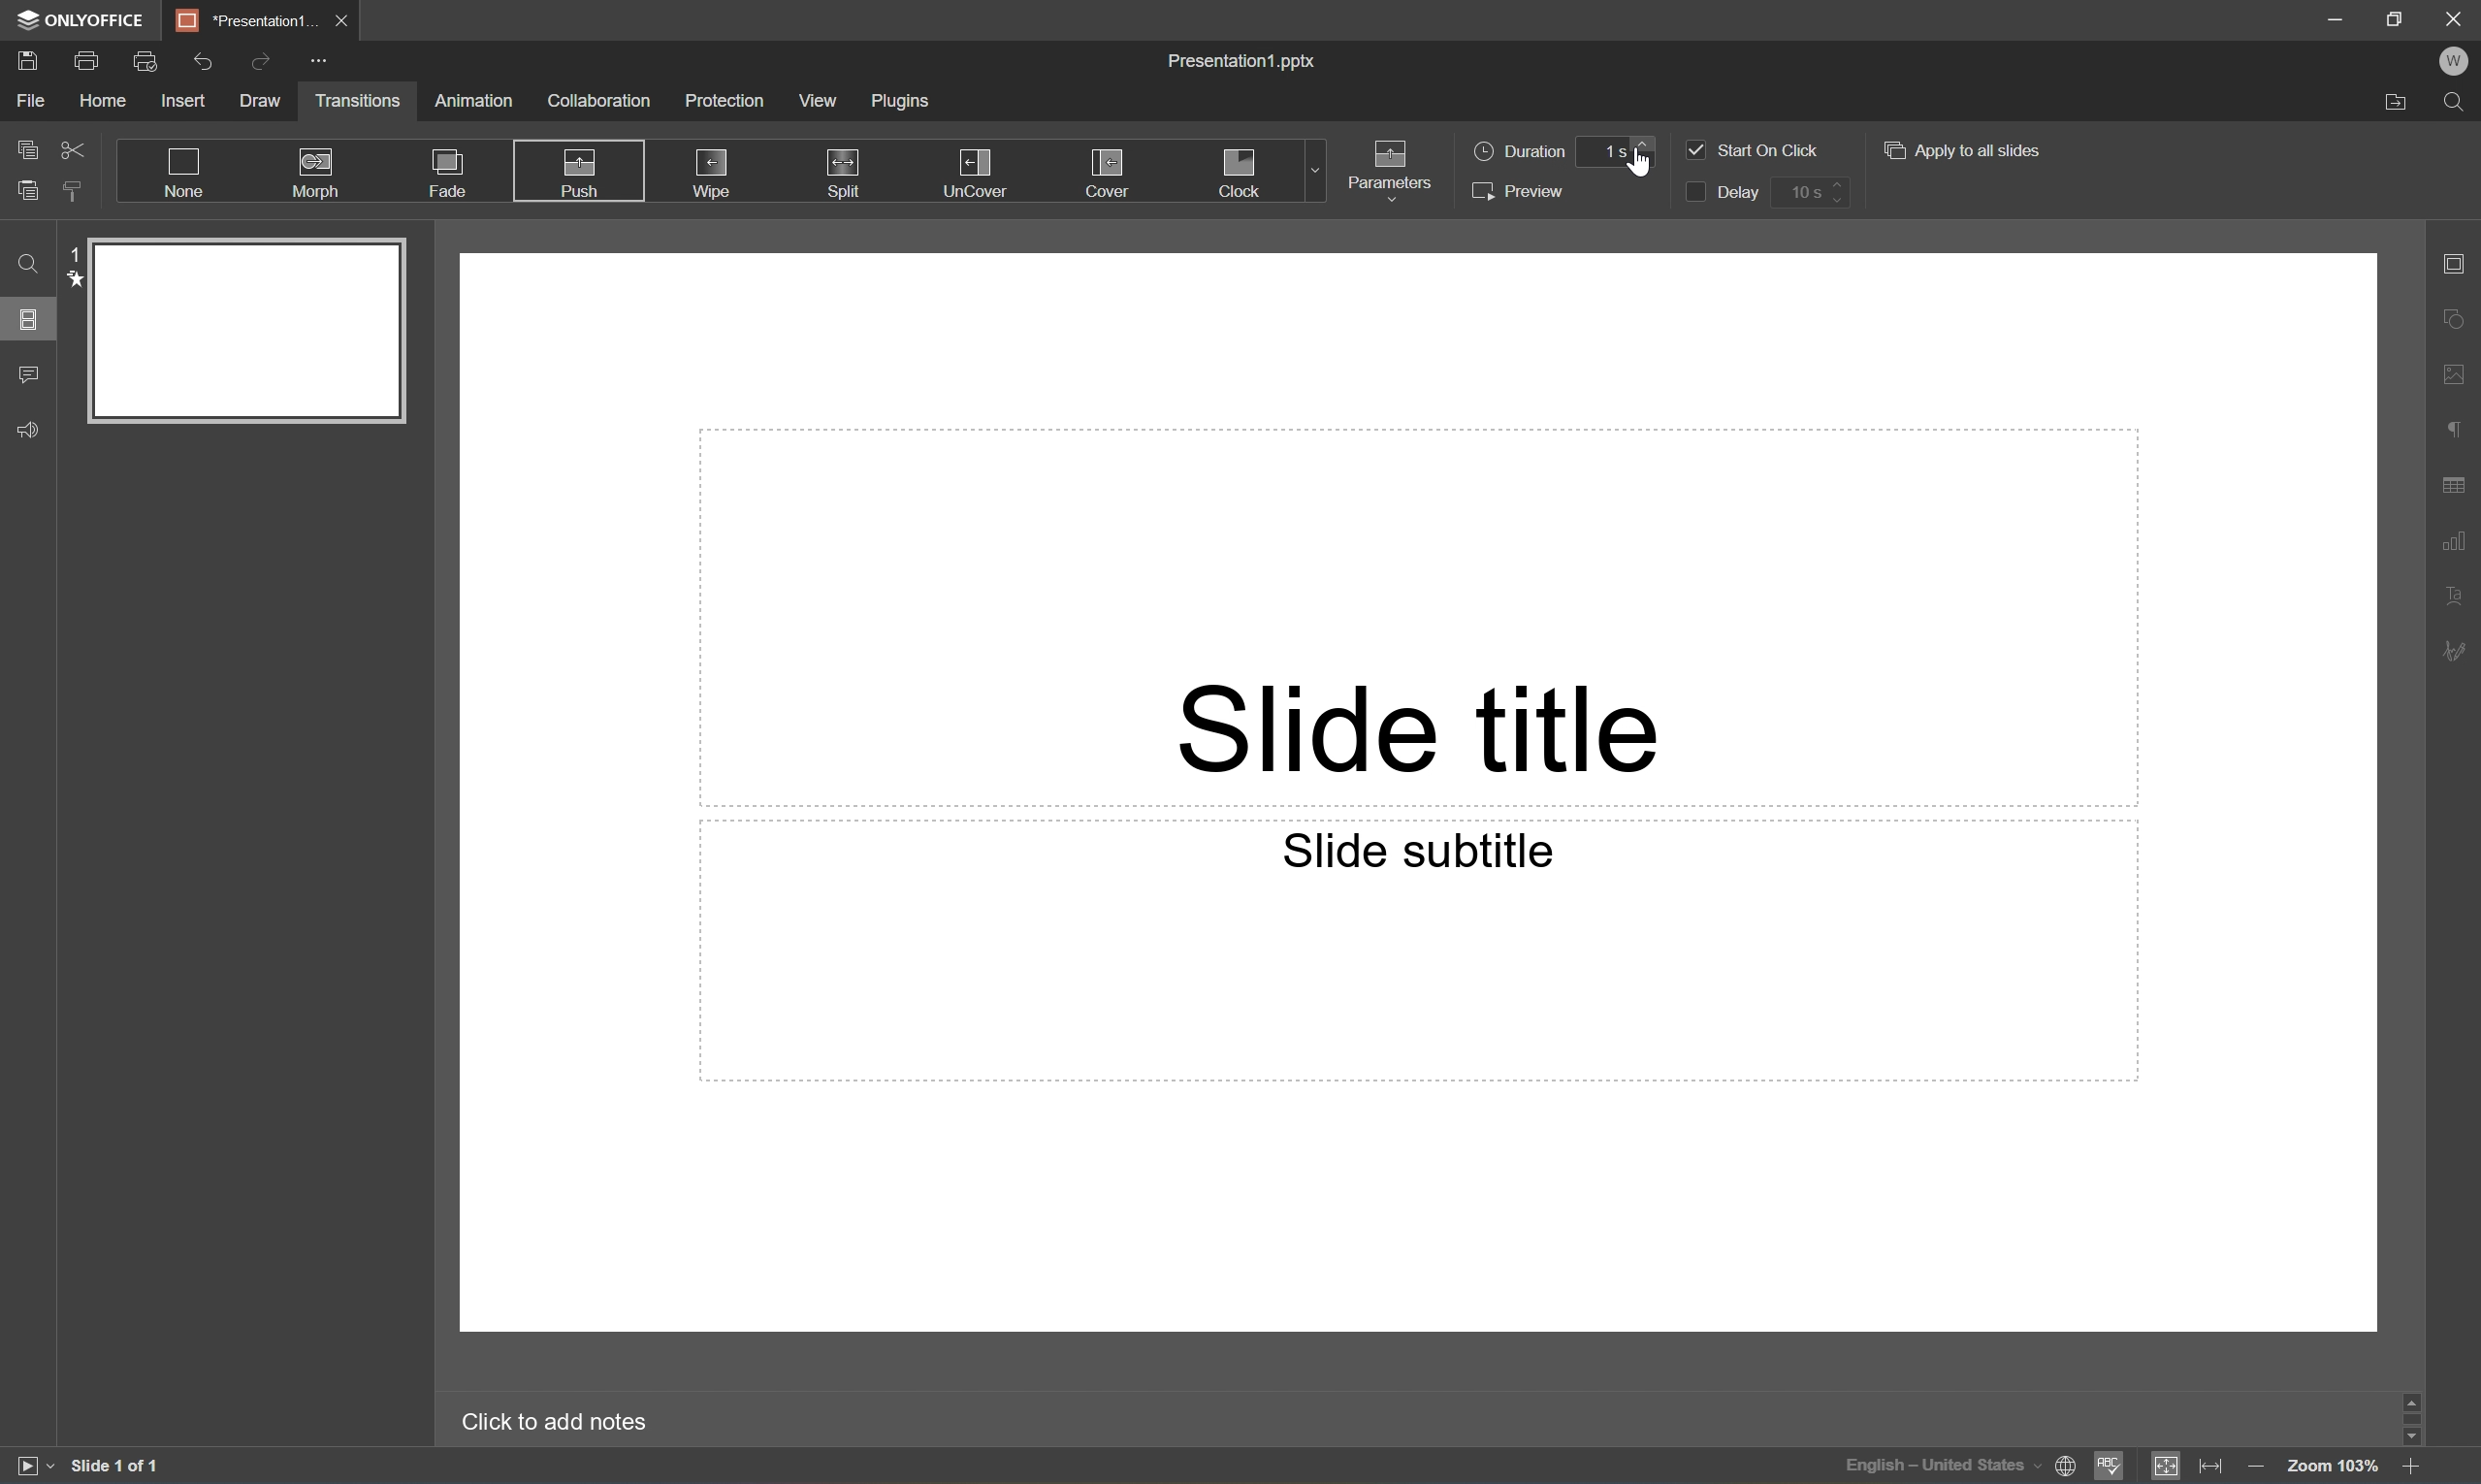  What do you see at coordinates (85, 59) in the screenshot?
I see `Print file` at bounding box center [85, 59].